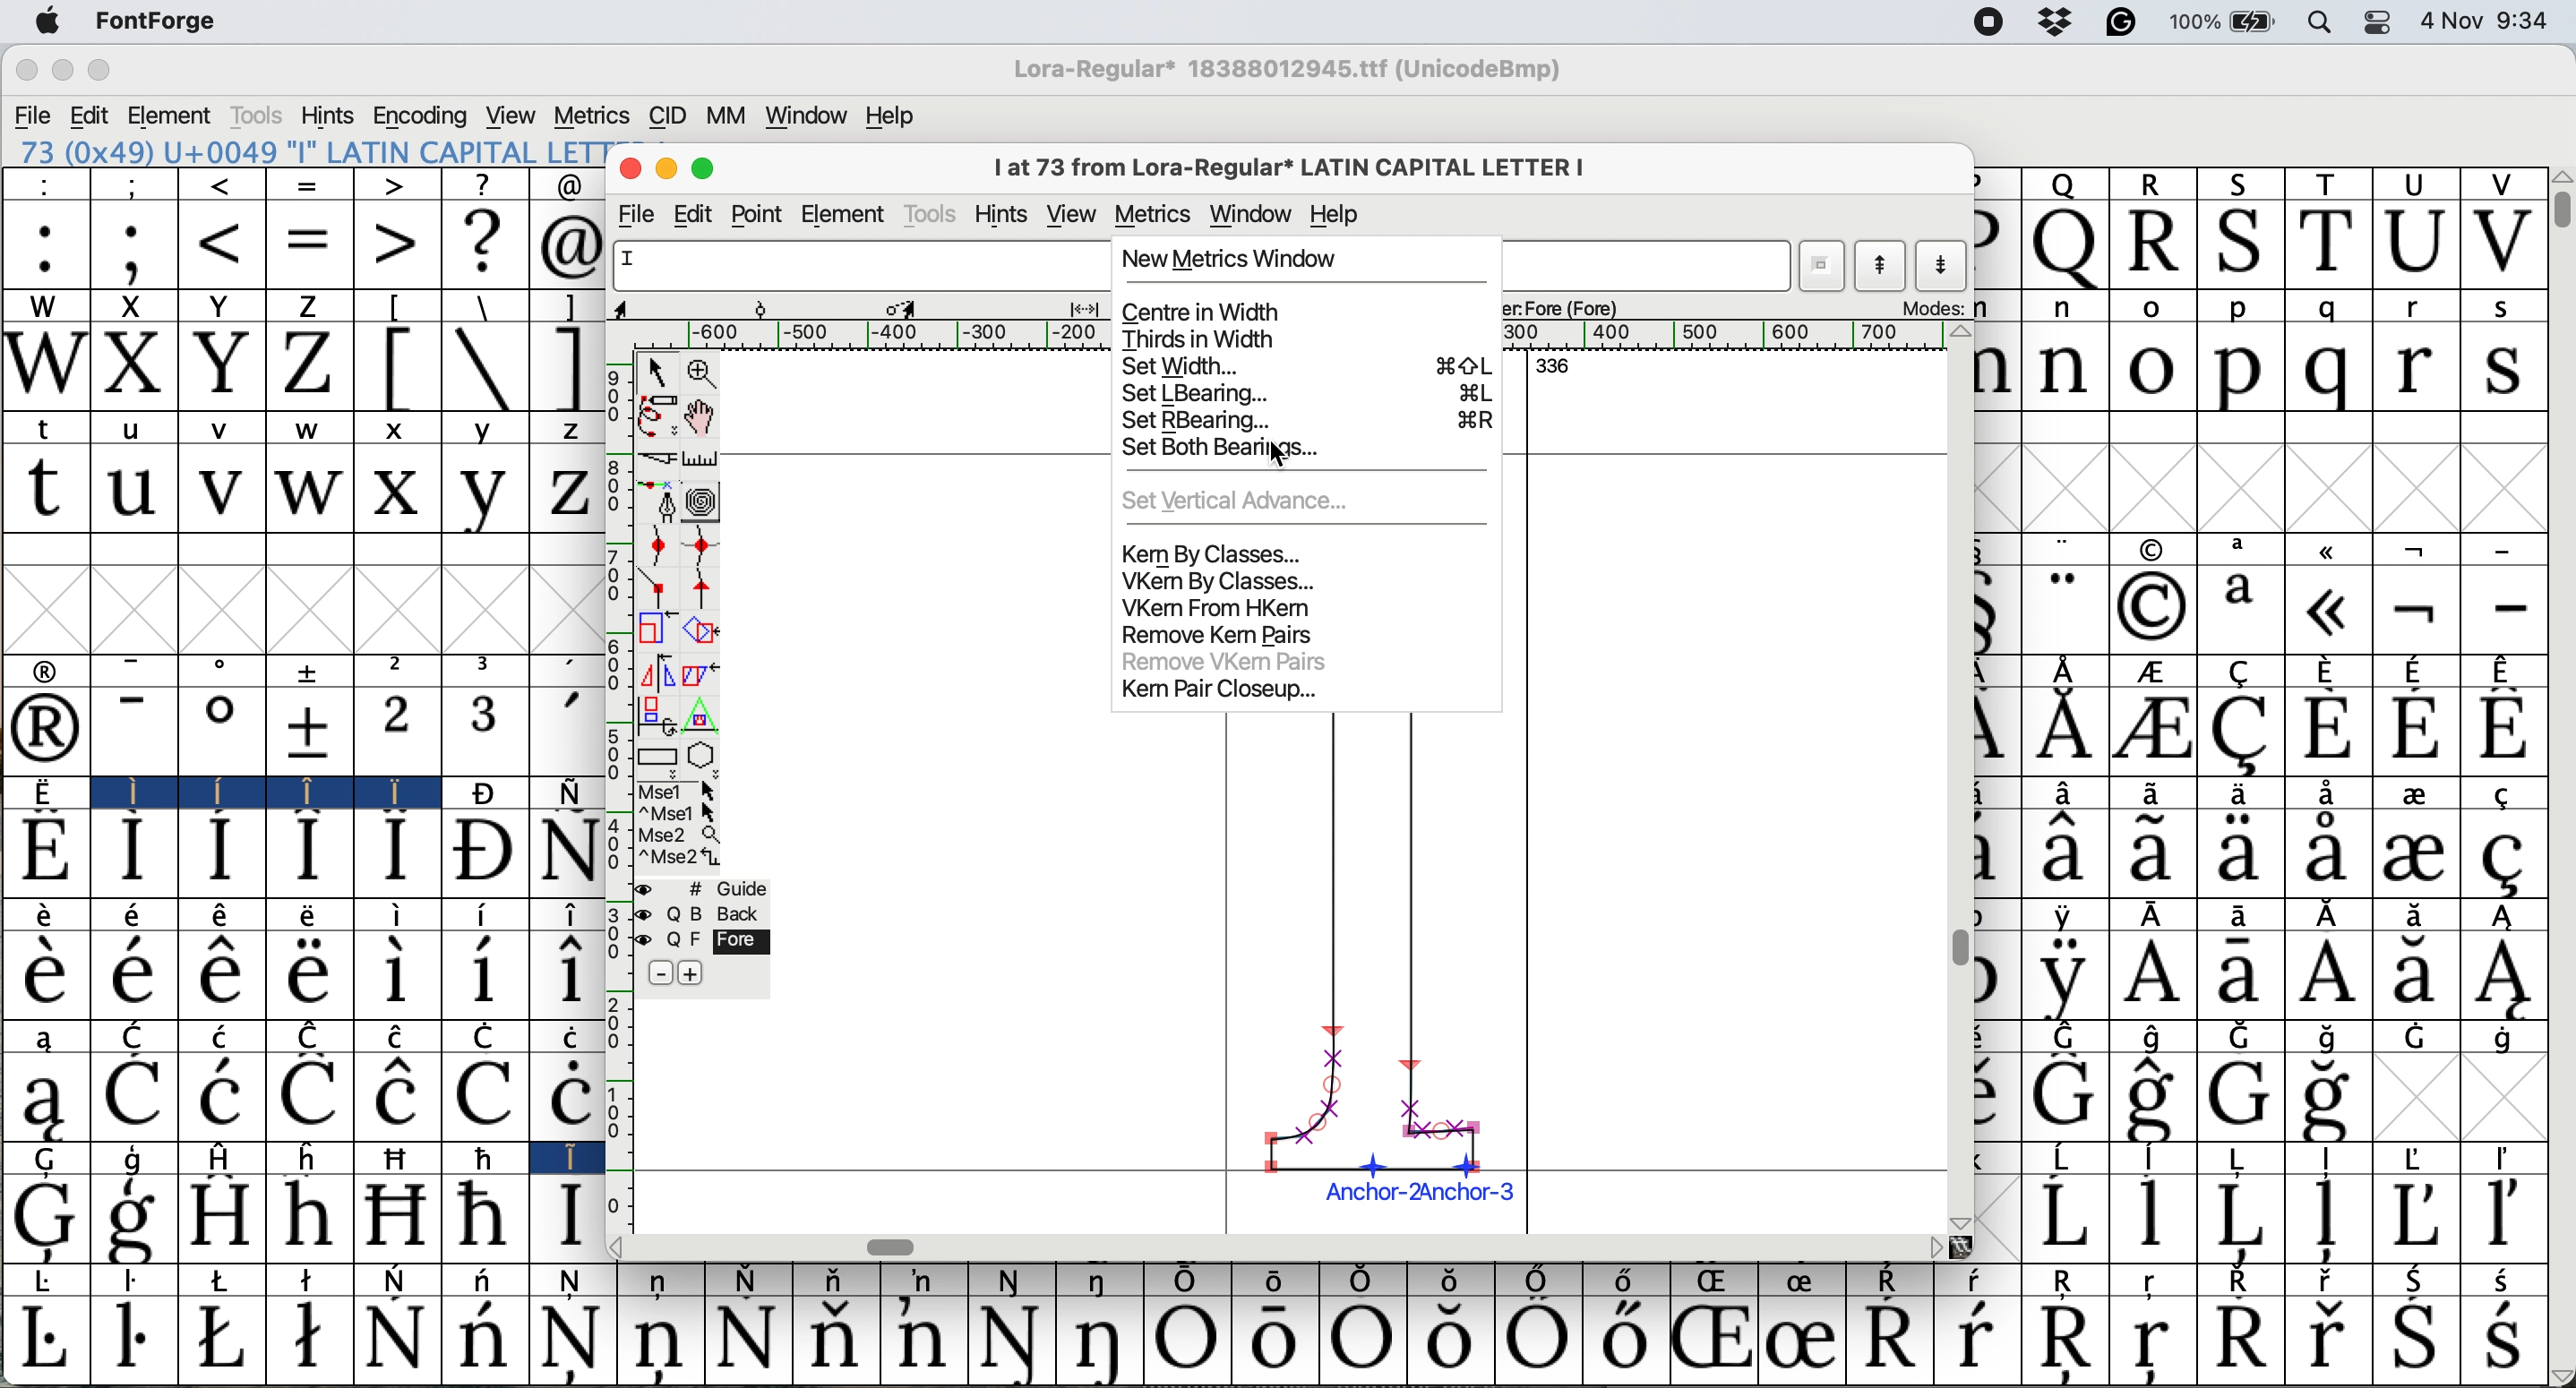  What do you see at coordinates (569, 247) in the screenshot?
I see `@` at bounding box center [569, 247].